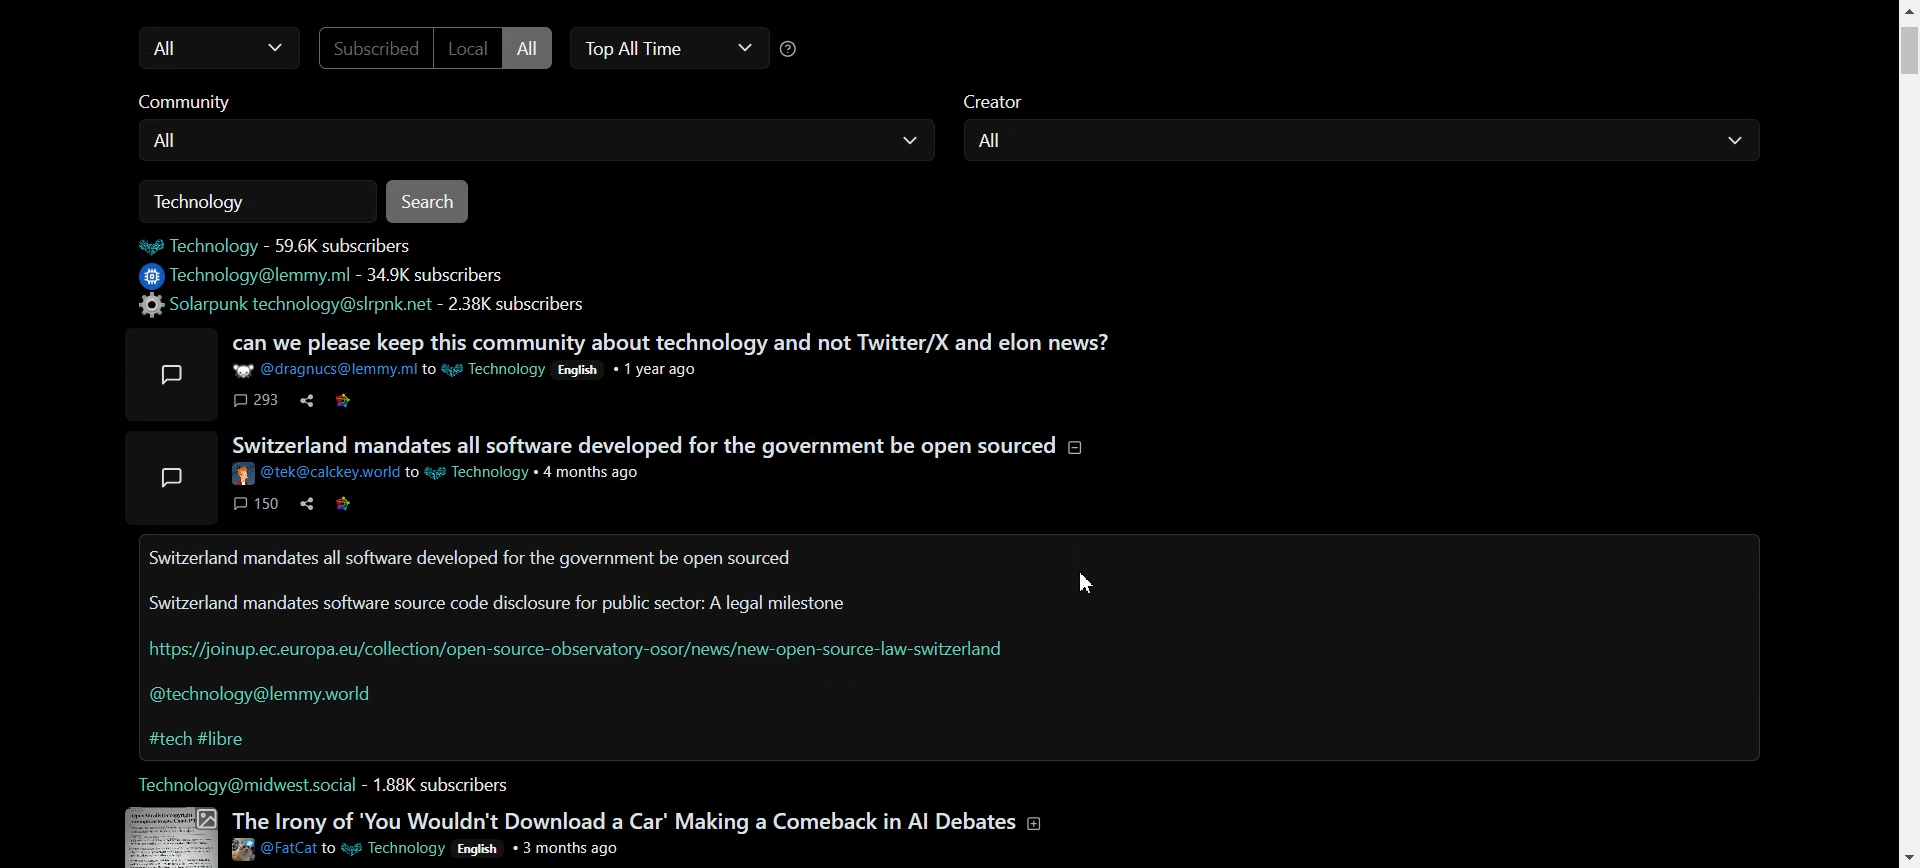  Describe the element at coordinates (578, 649) in the screenshot. I see `https://joinup.ec.europa.eu/collection/open-source-observatory-osor/news/new-open-source-law-switzerland` at that location.